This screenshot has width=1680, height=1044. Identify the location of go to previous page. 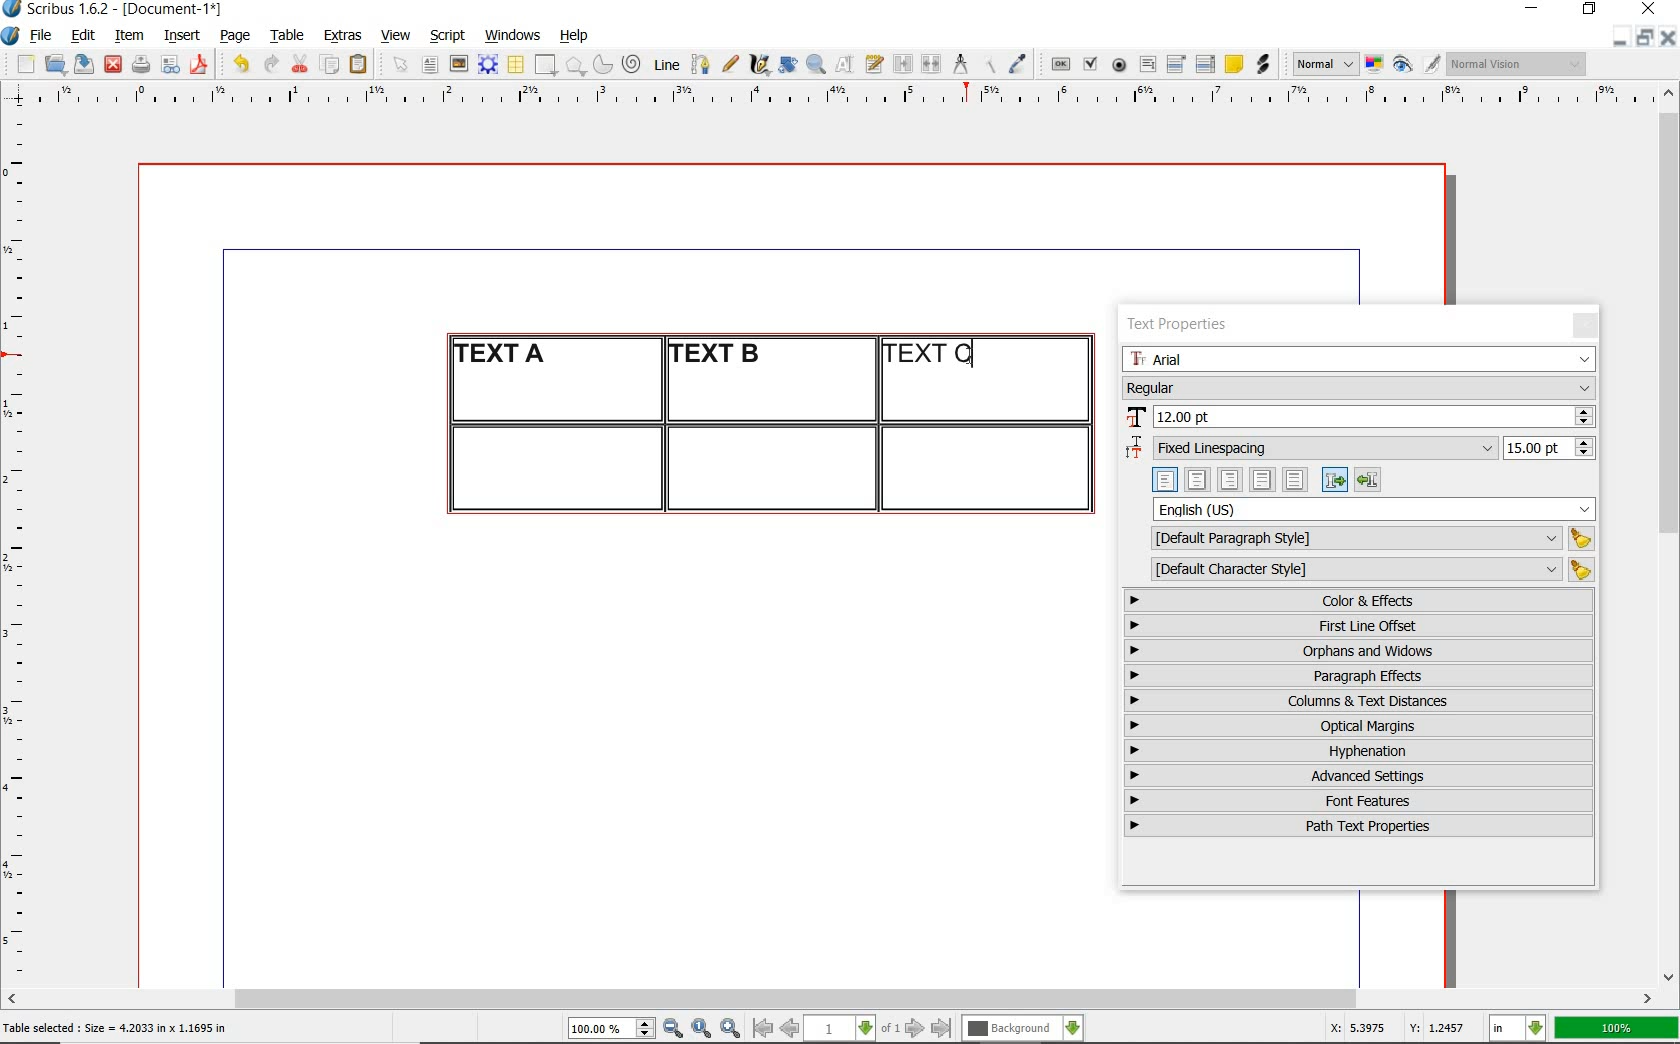
(789, 1029).